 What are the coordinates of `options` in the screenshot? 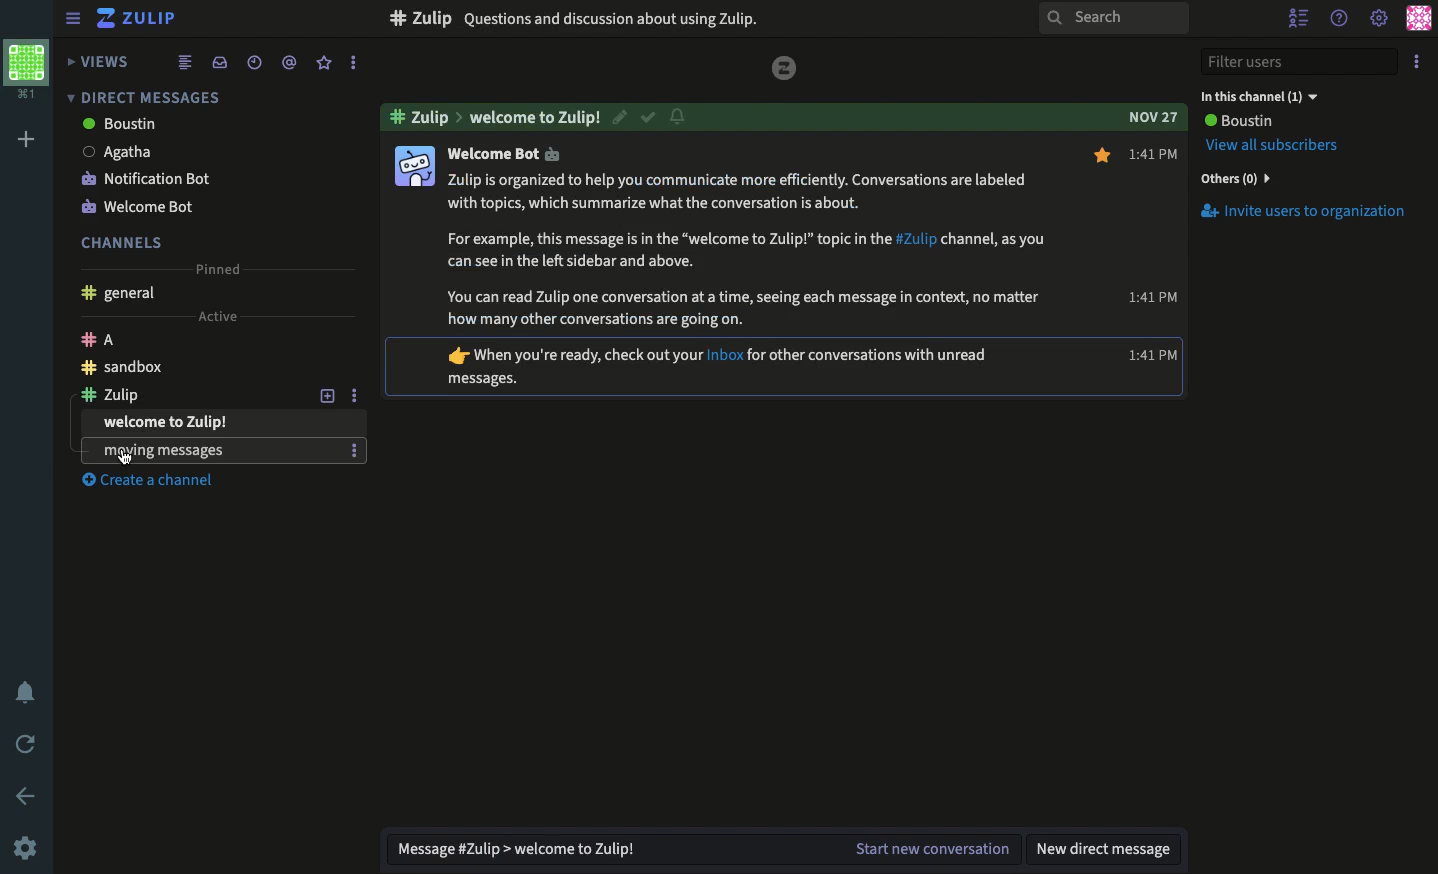 It's located at (354, 453).